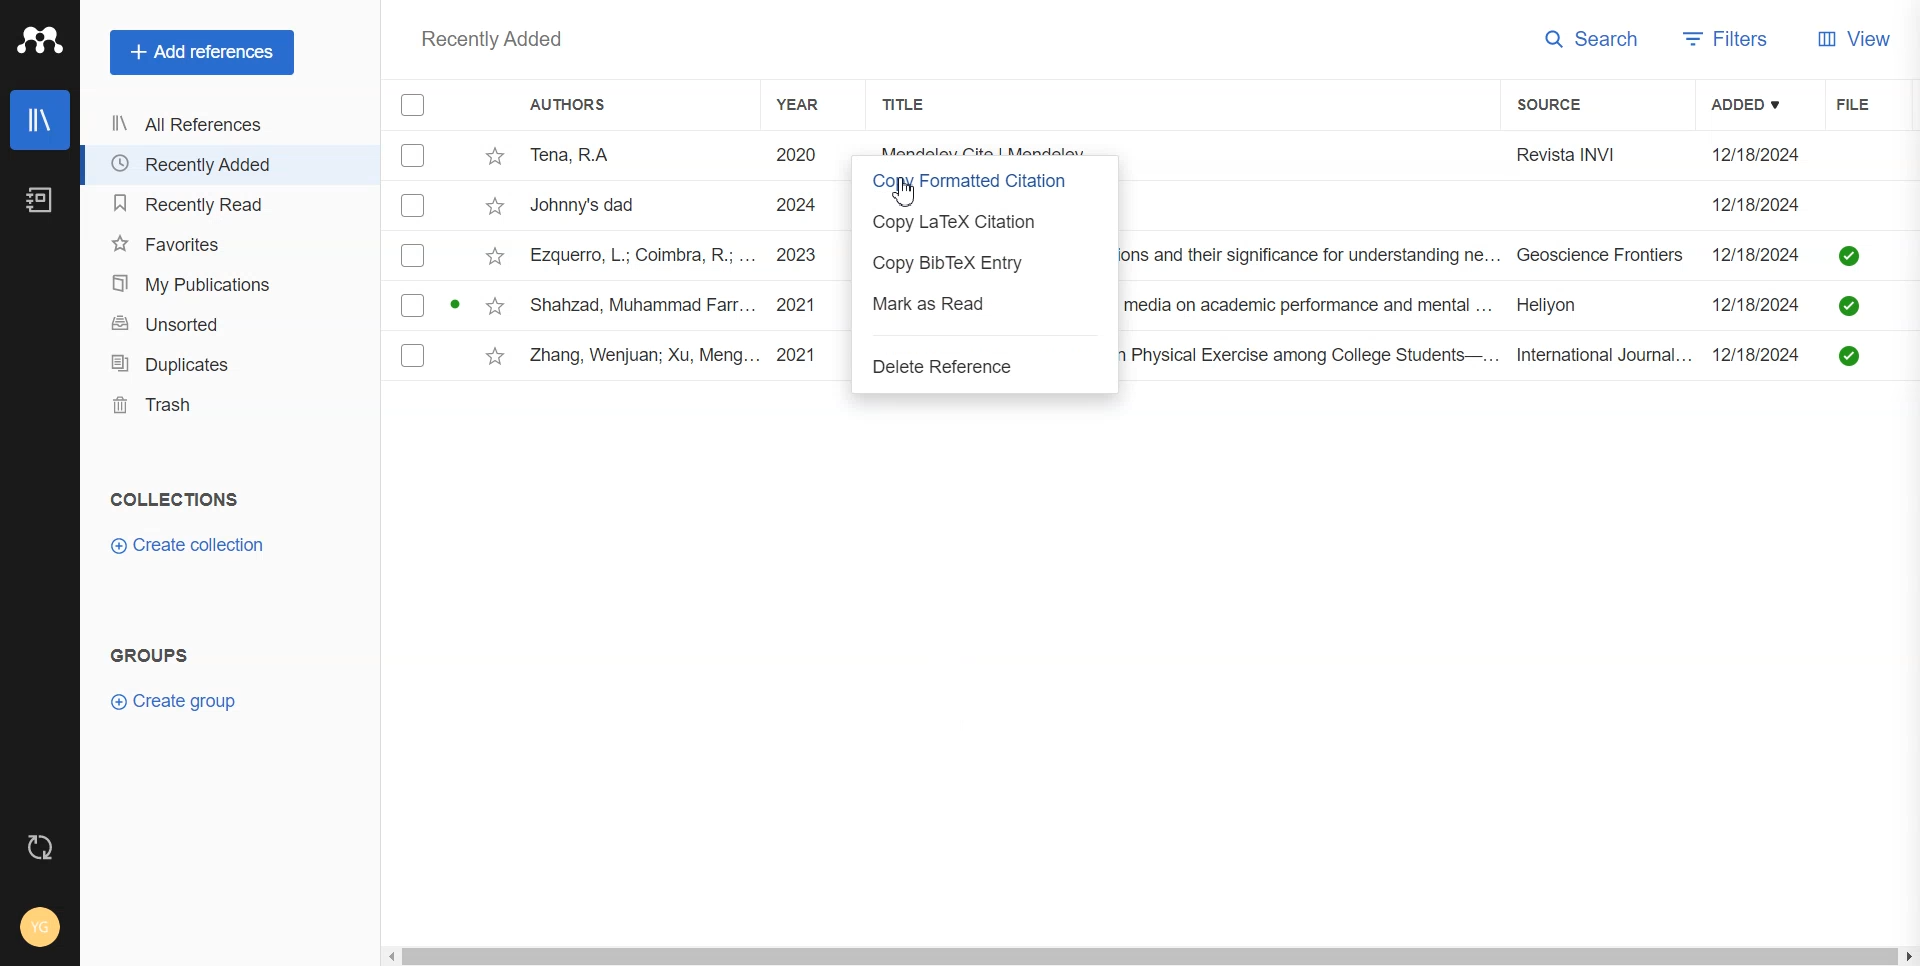 The image size is (1920, 966). What do you see at coordinates (1757, 155) in the screenshot?
I see `12/18/2024` at bounding box center [1757, 155].